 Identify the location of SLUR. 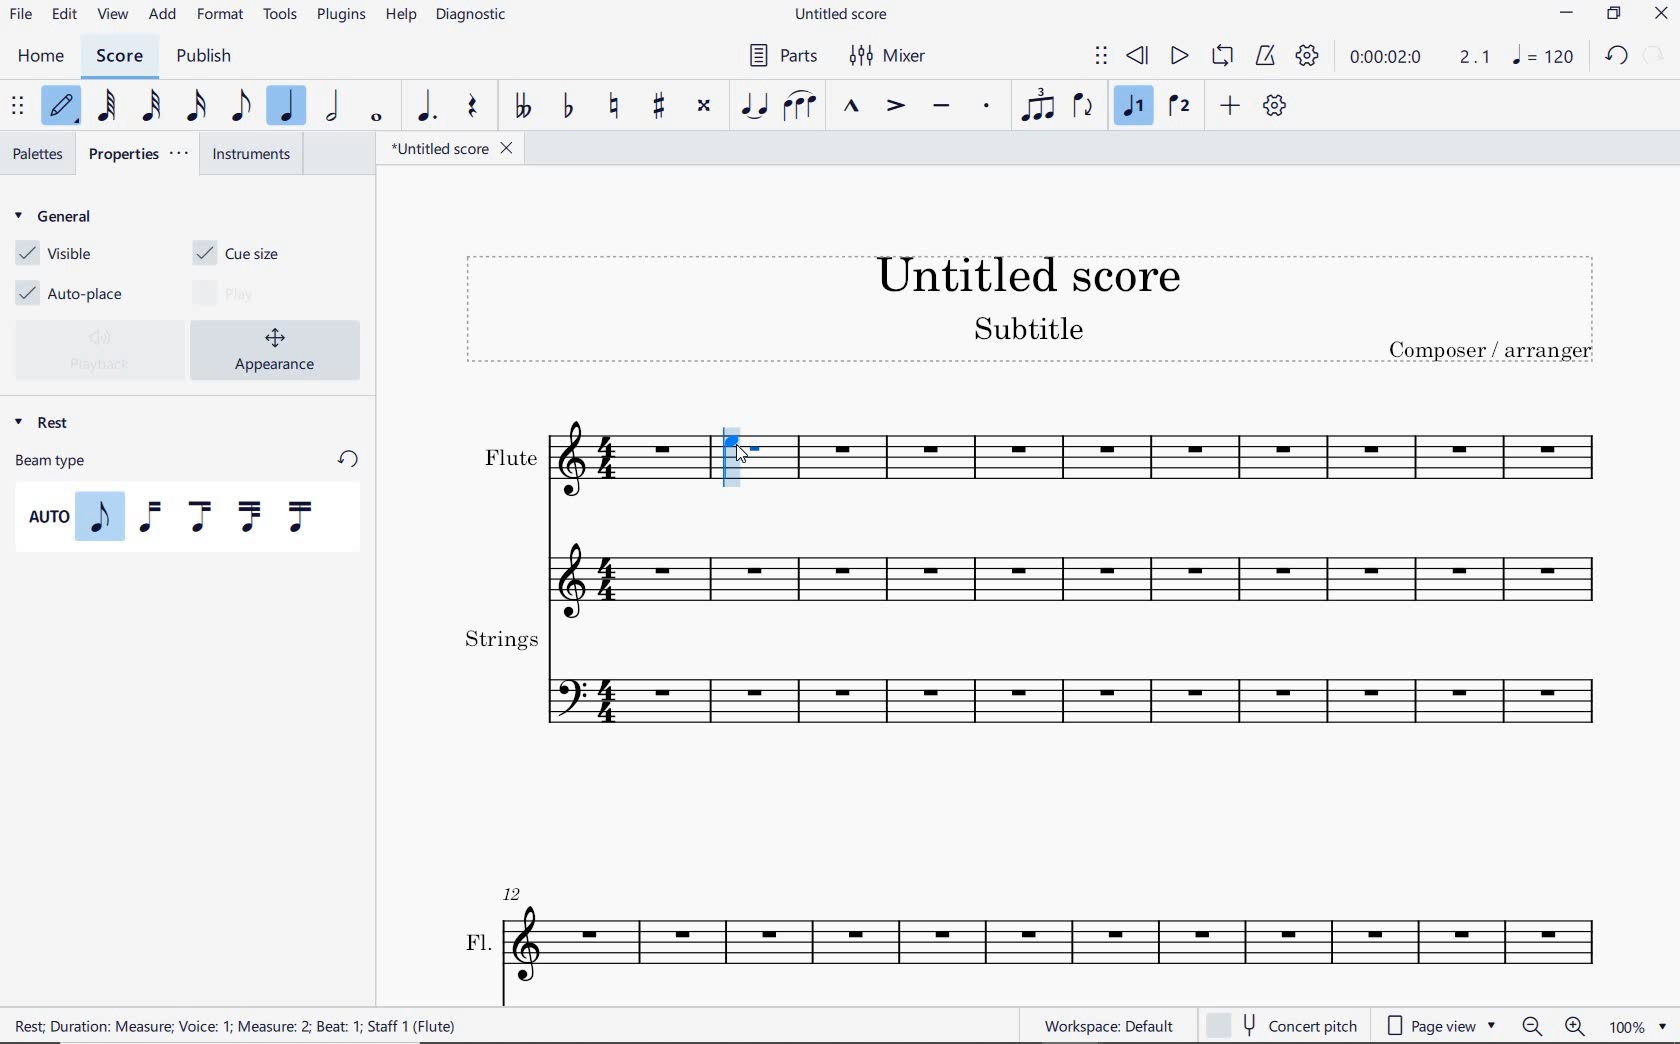
(798, 105).